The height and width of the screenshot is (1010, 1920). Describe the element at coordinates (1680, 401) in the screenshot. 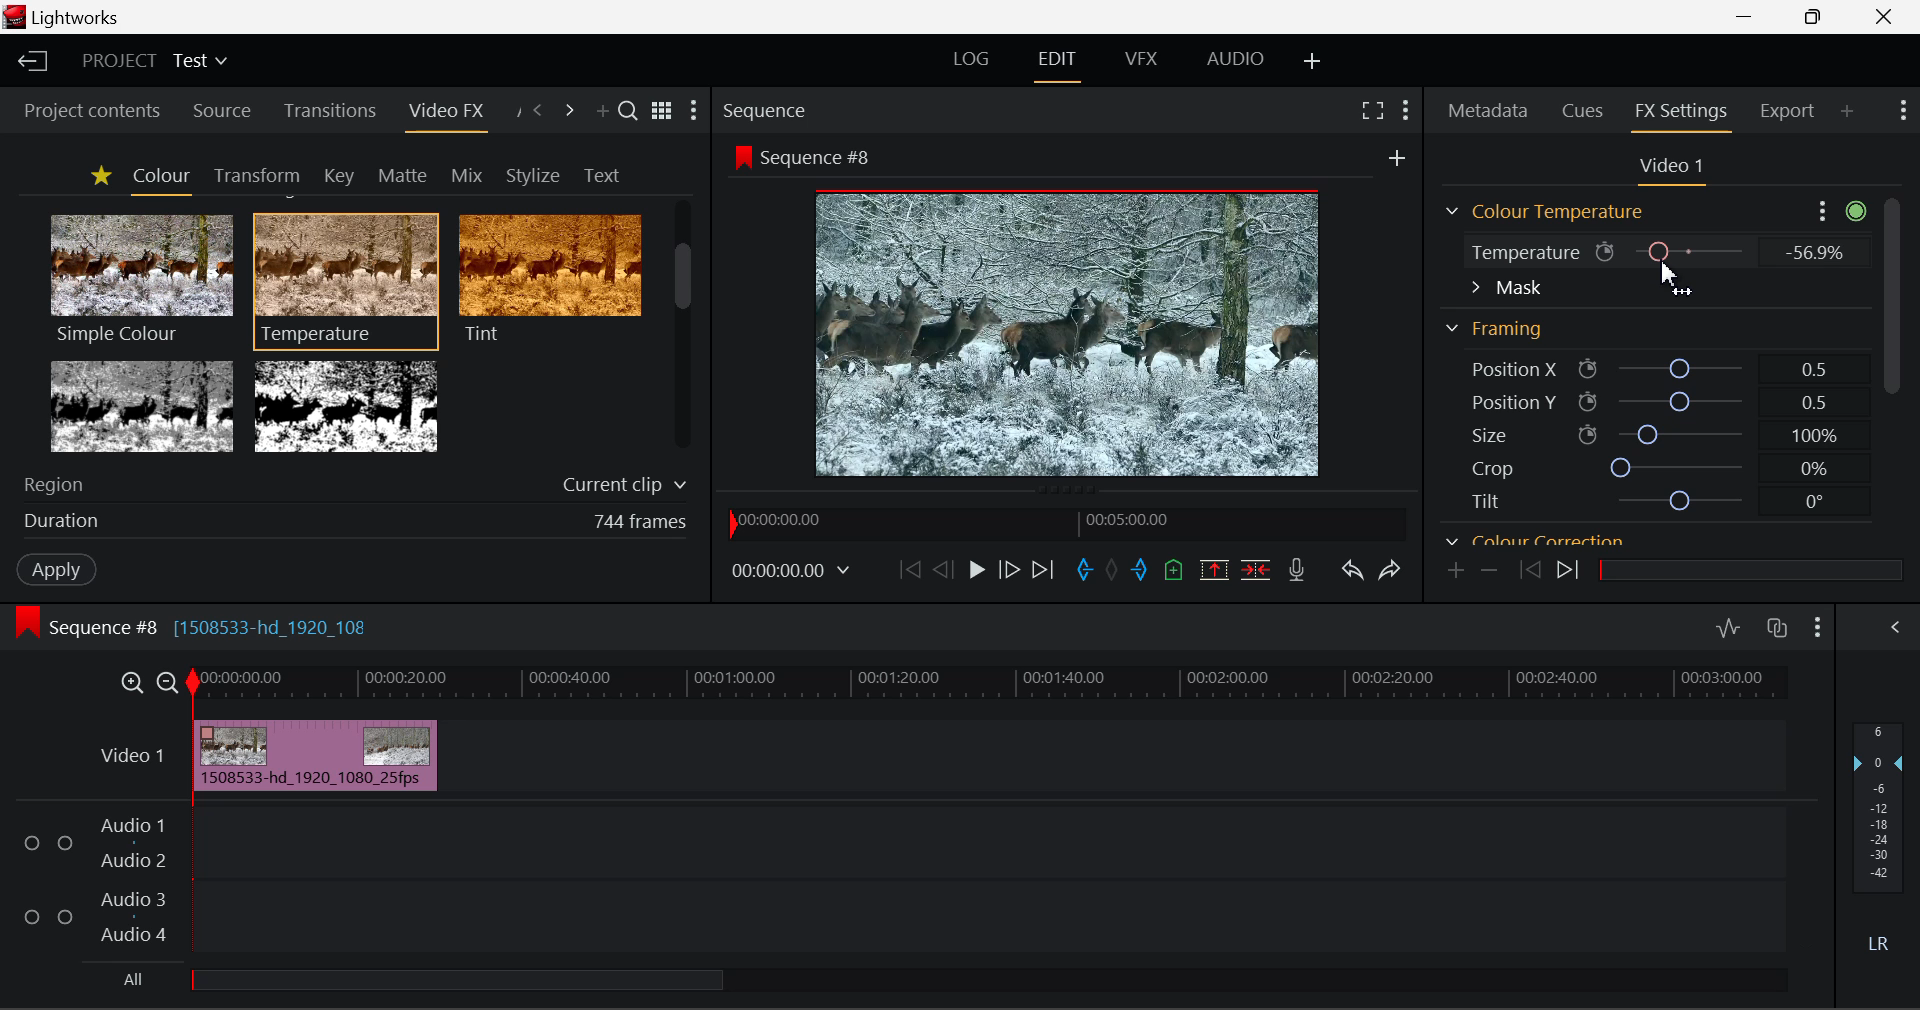

I see `Position Y` at that location.